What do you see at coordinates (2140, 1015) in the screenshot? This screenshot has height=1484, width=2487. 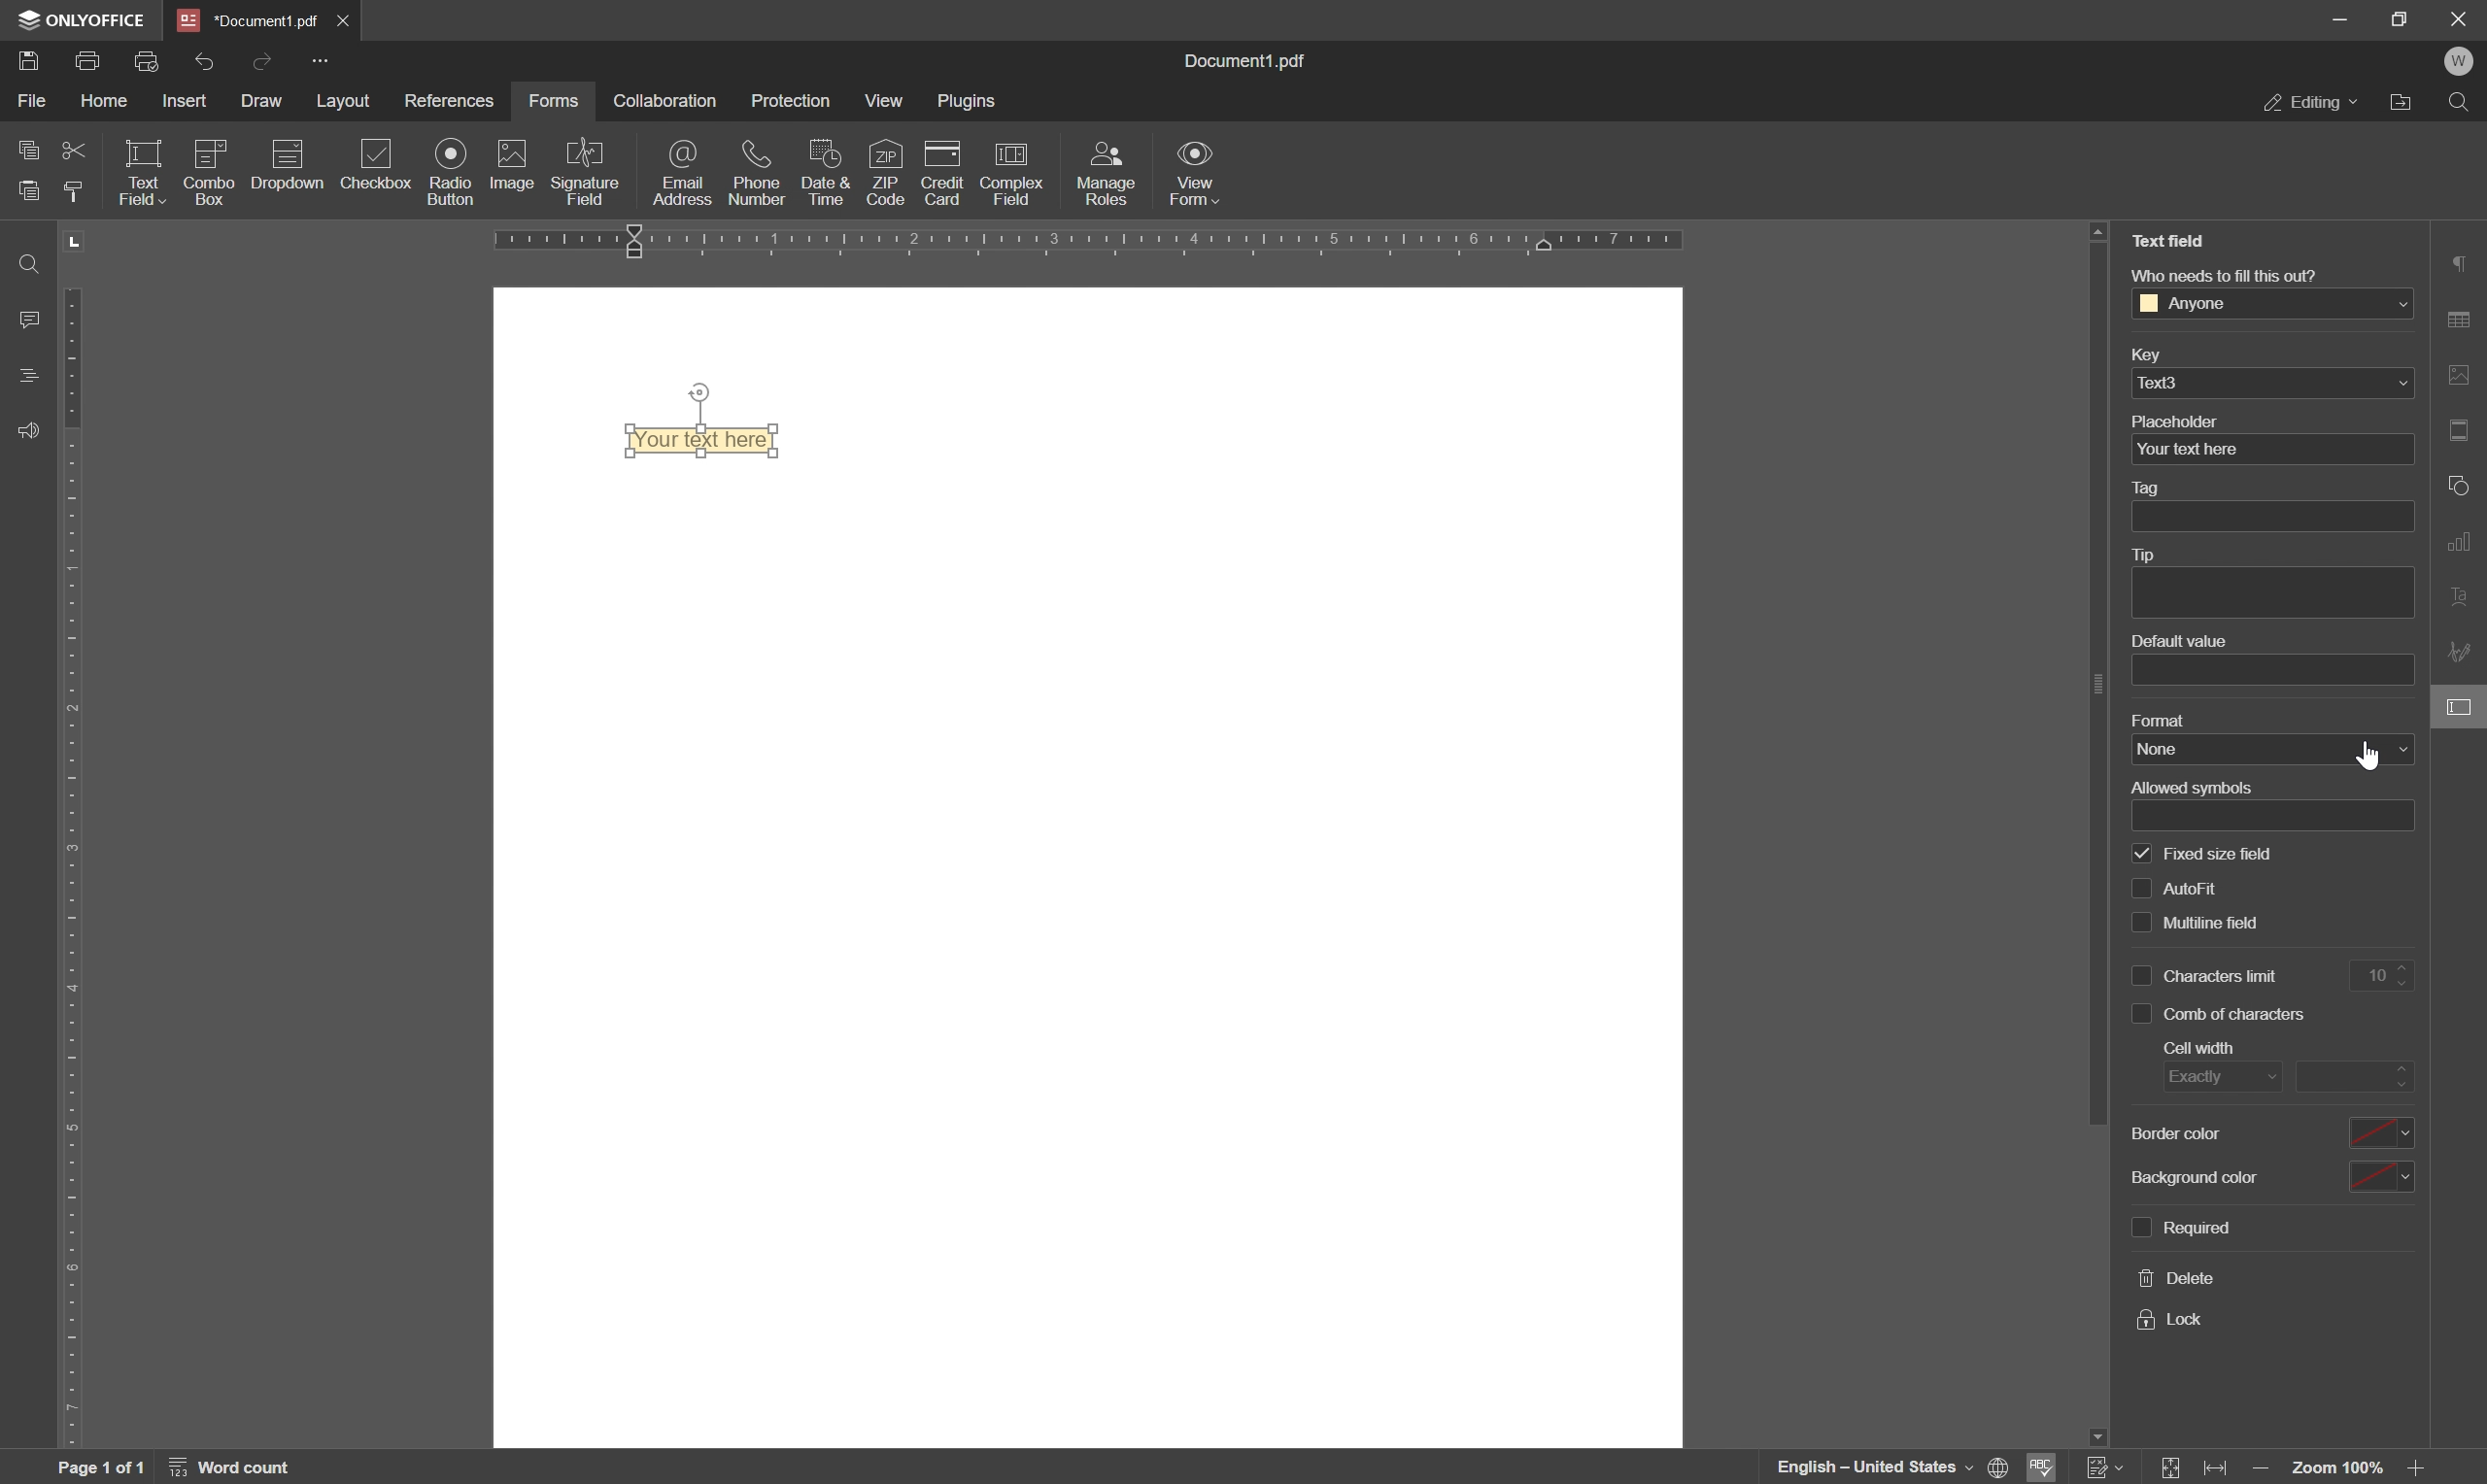 I see `checkbox` at bounding box center [2140, 1015].